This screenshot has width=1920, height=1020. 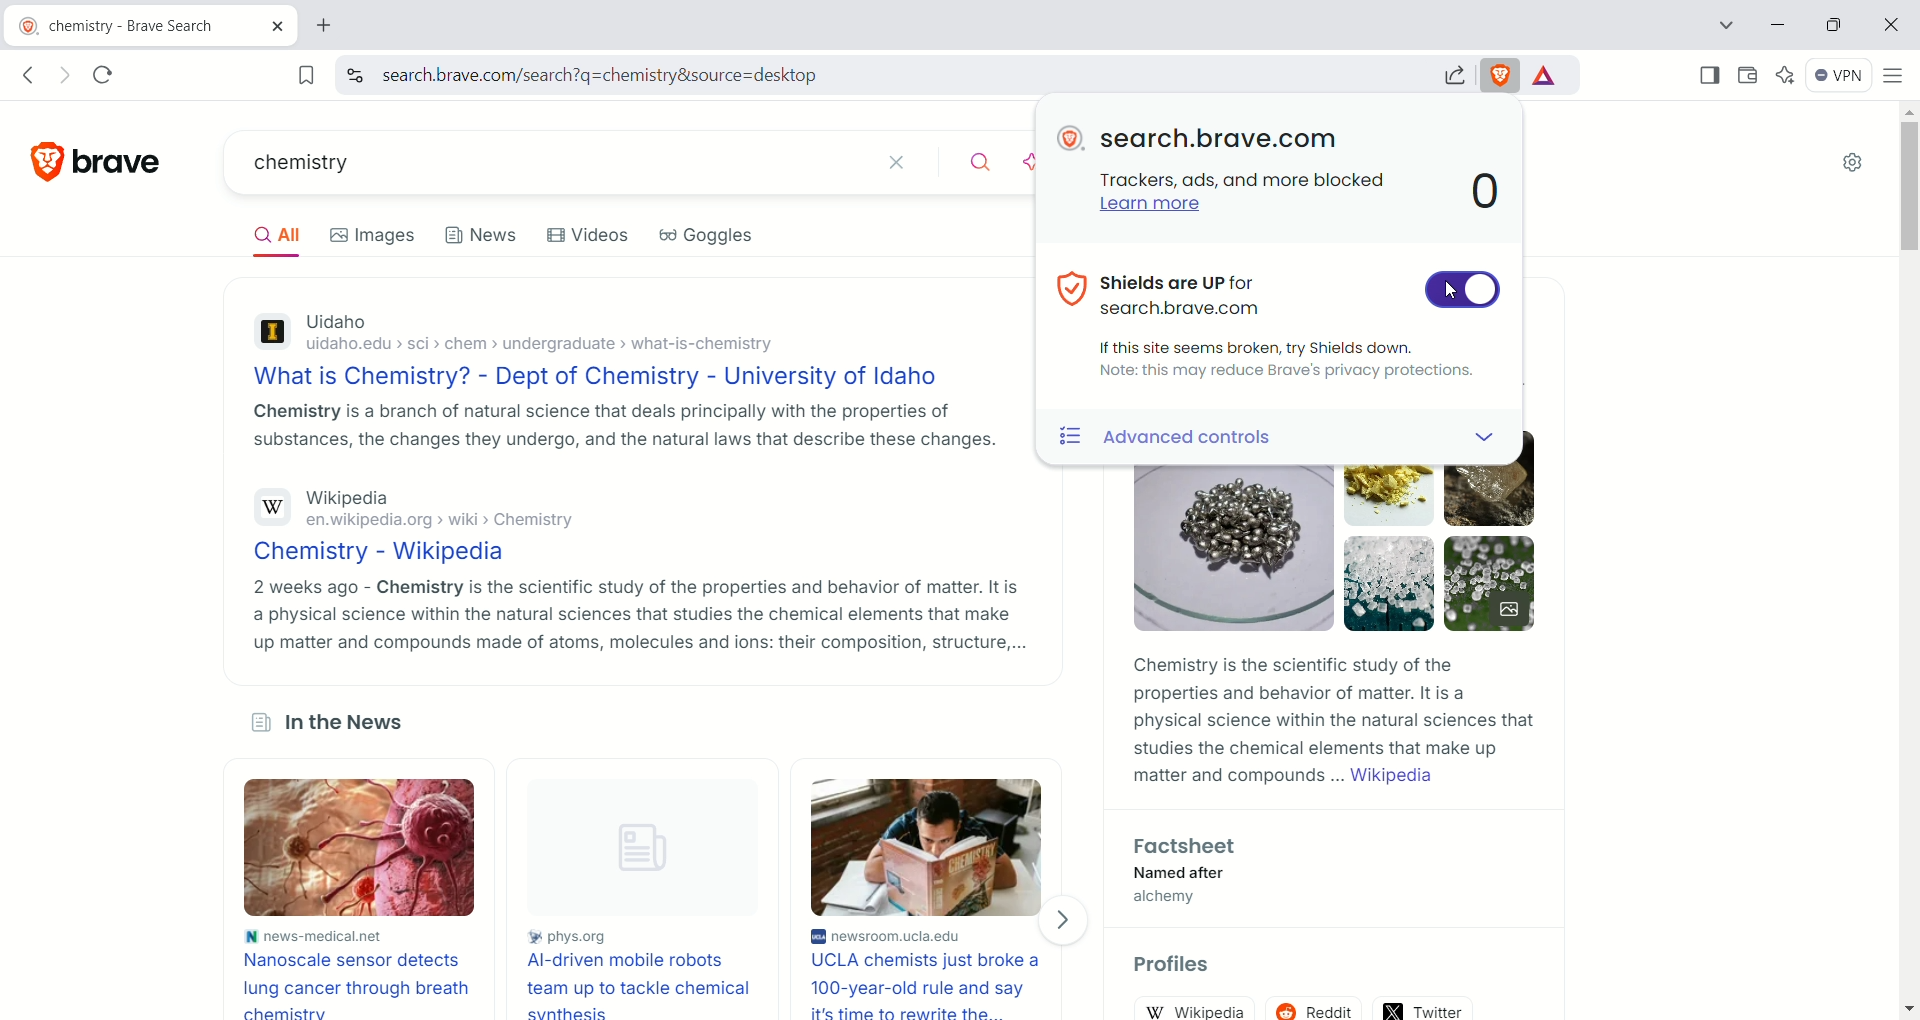 What do you see at coordinates (1726, 25) in the screenshot?
I see `search tabs` at bounding box center [1726, 25].